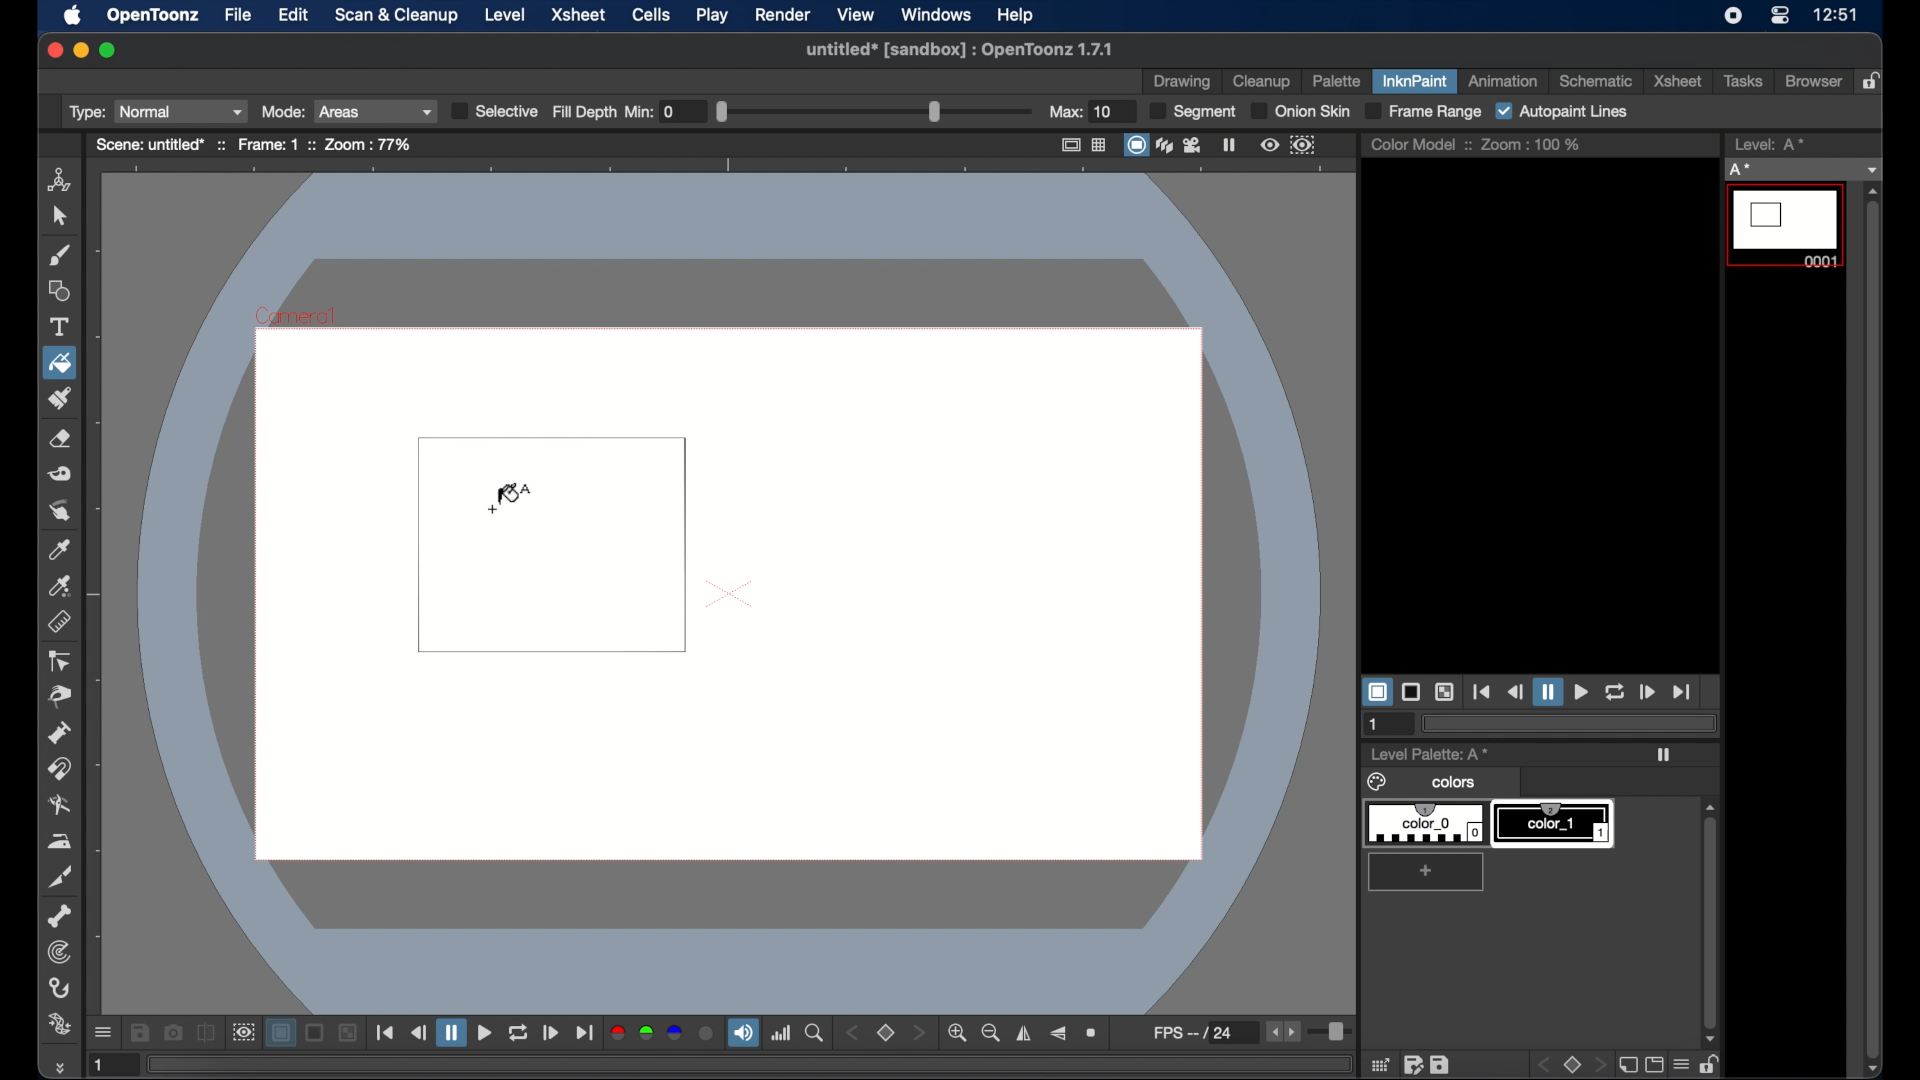  What do you see at coordinates (1381, 1064) in the screenshot?
I see `grid` at bounding box center [1381, 1064].